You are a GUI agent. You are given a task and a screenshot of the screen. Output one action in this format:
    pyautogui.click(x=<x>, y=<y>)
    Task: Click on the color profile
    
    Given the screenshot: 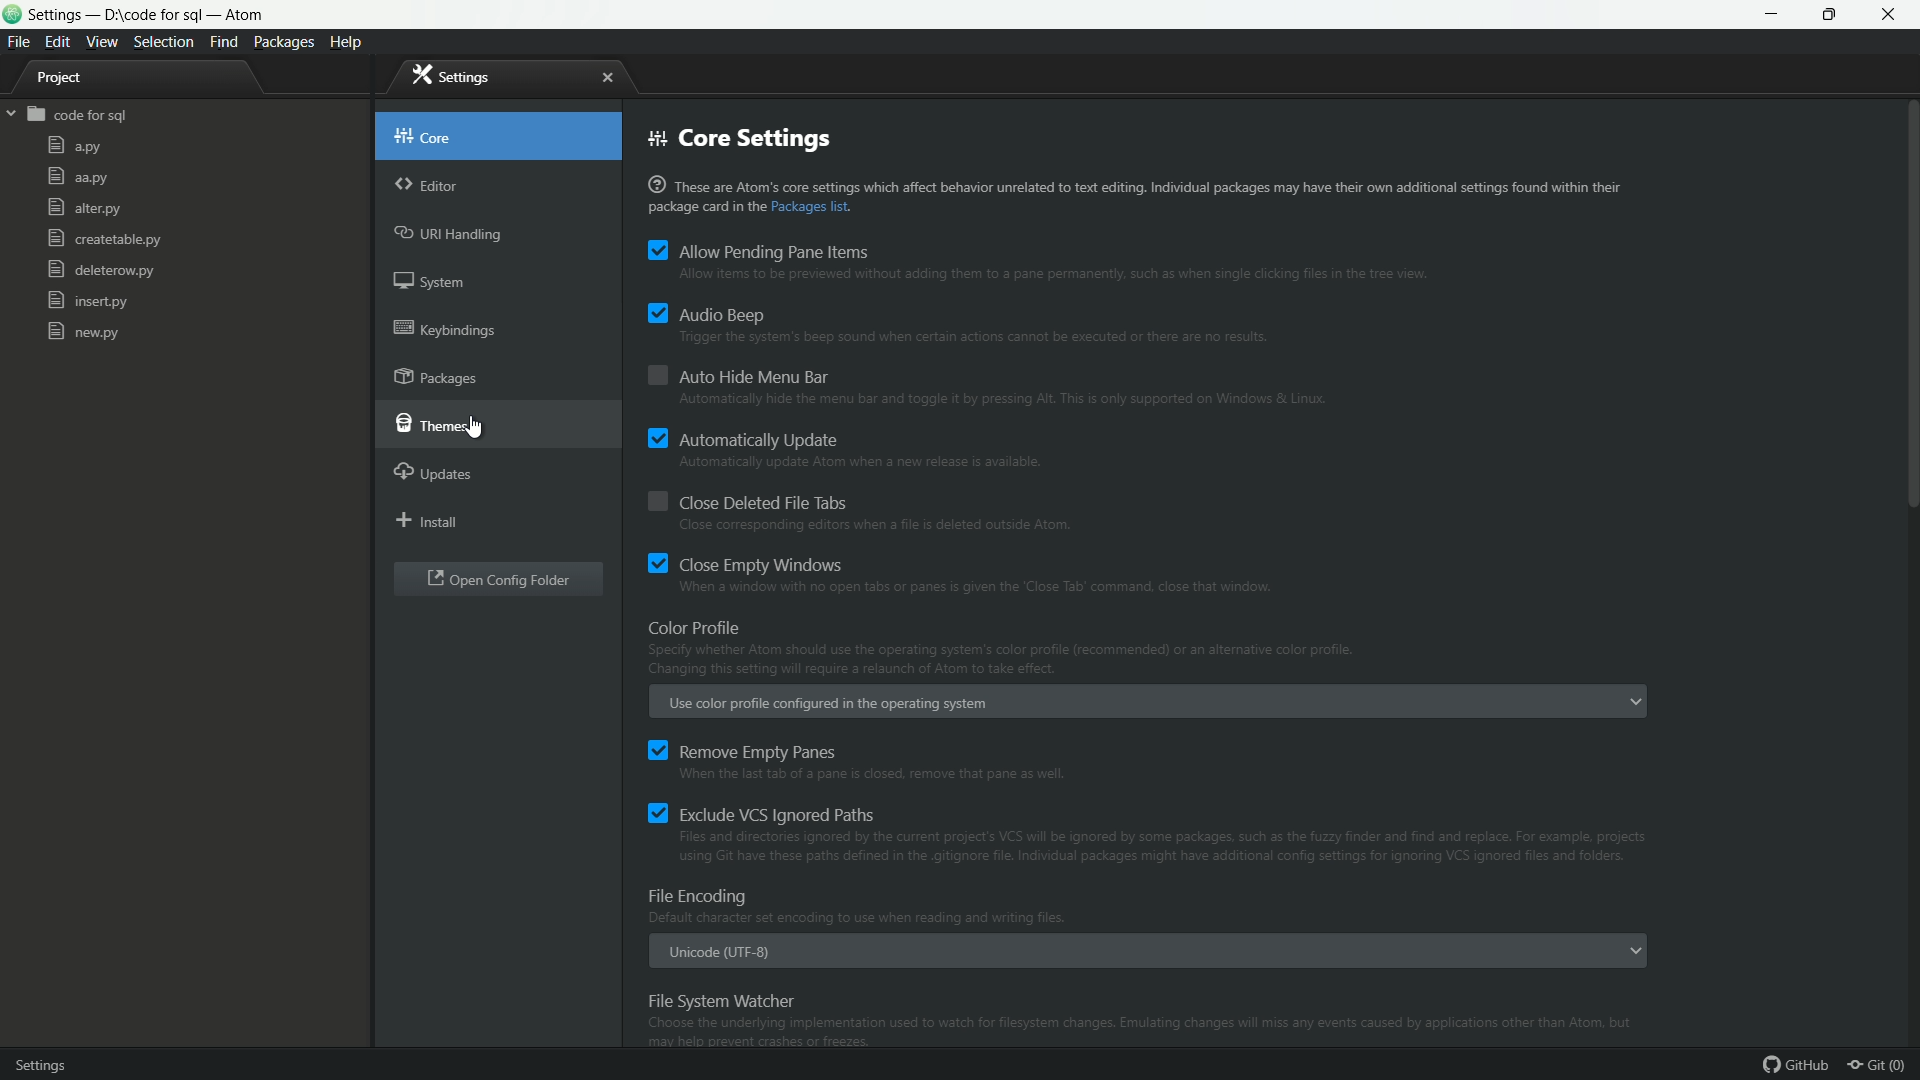 What is the action you would take?
    pyautogui.click(x=697, y=626)
    